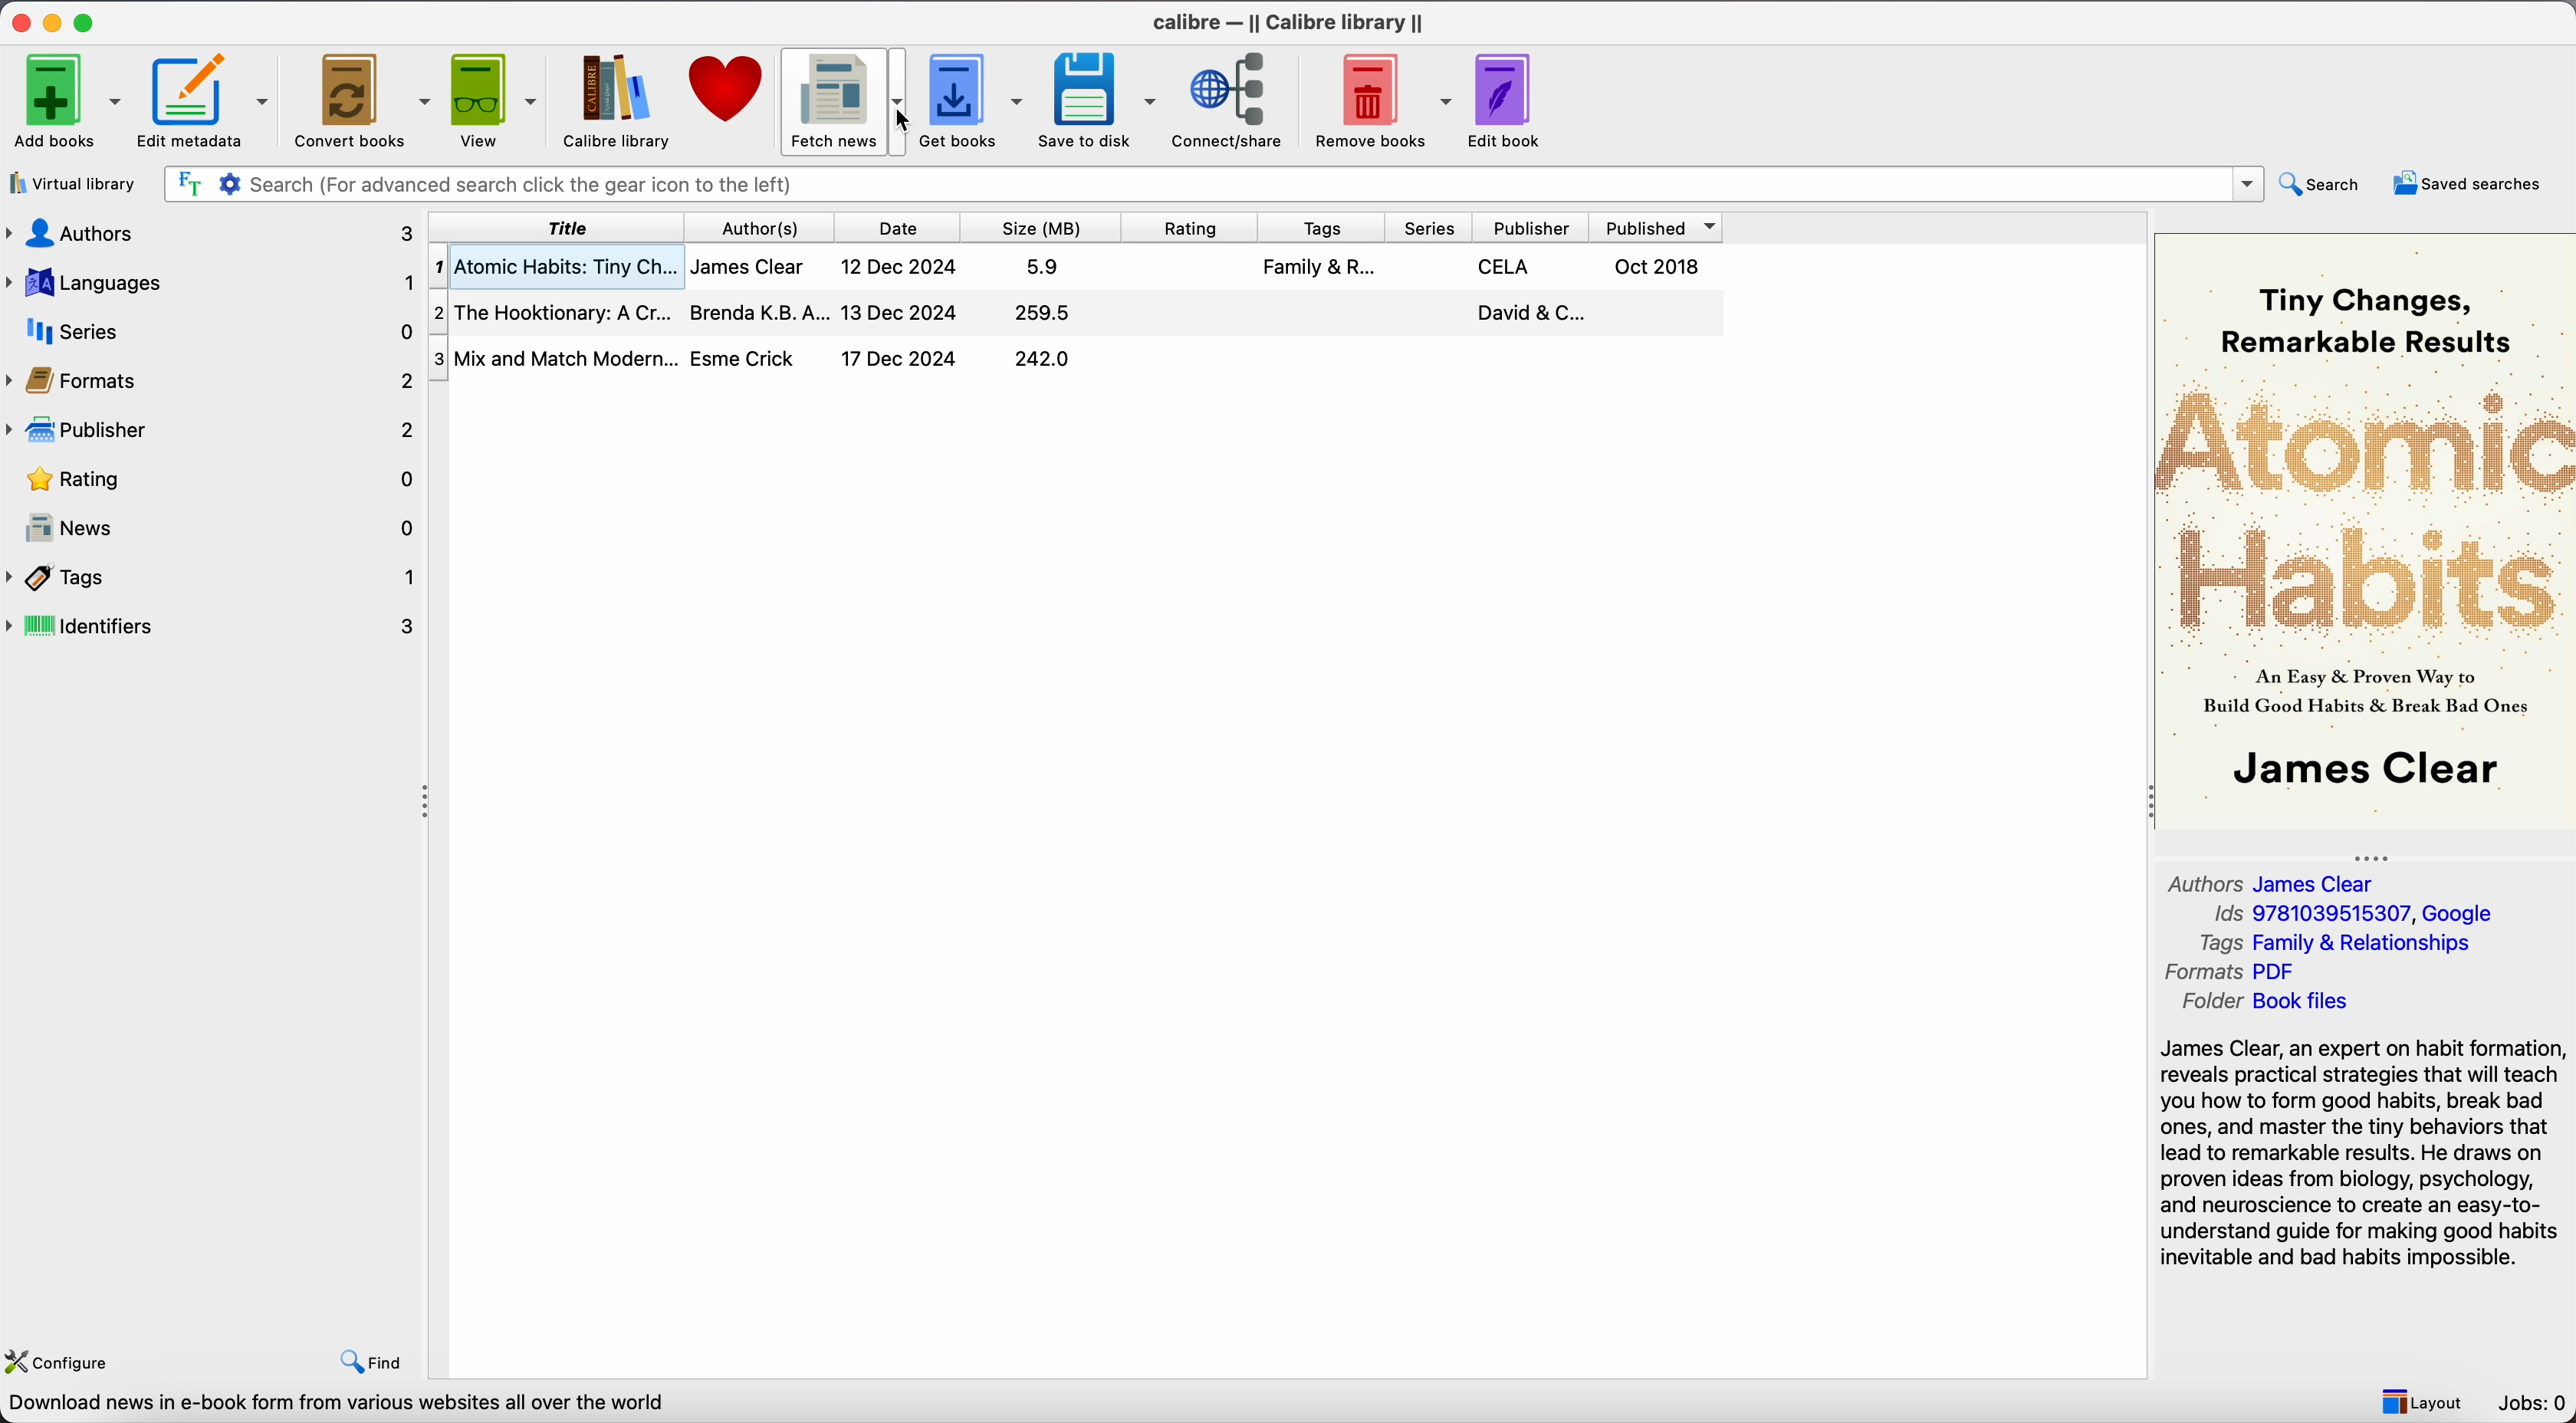  What do you see at coordinates (1381, 99) in the screenshot?
I see `remove books` at bounding box center [1381, 99].